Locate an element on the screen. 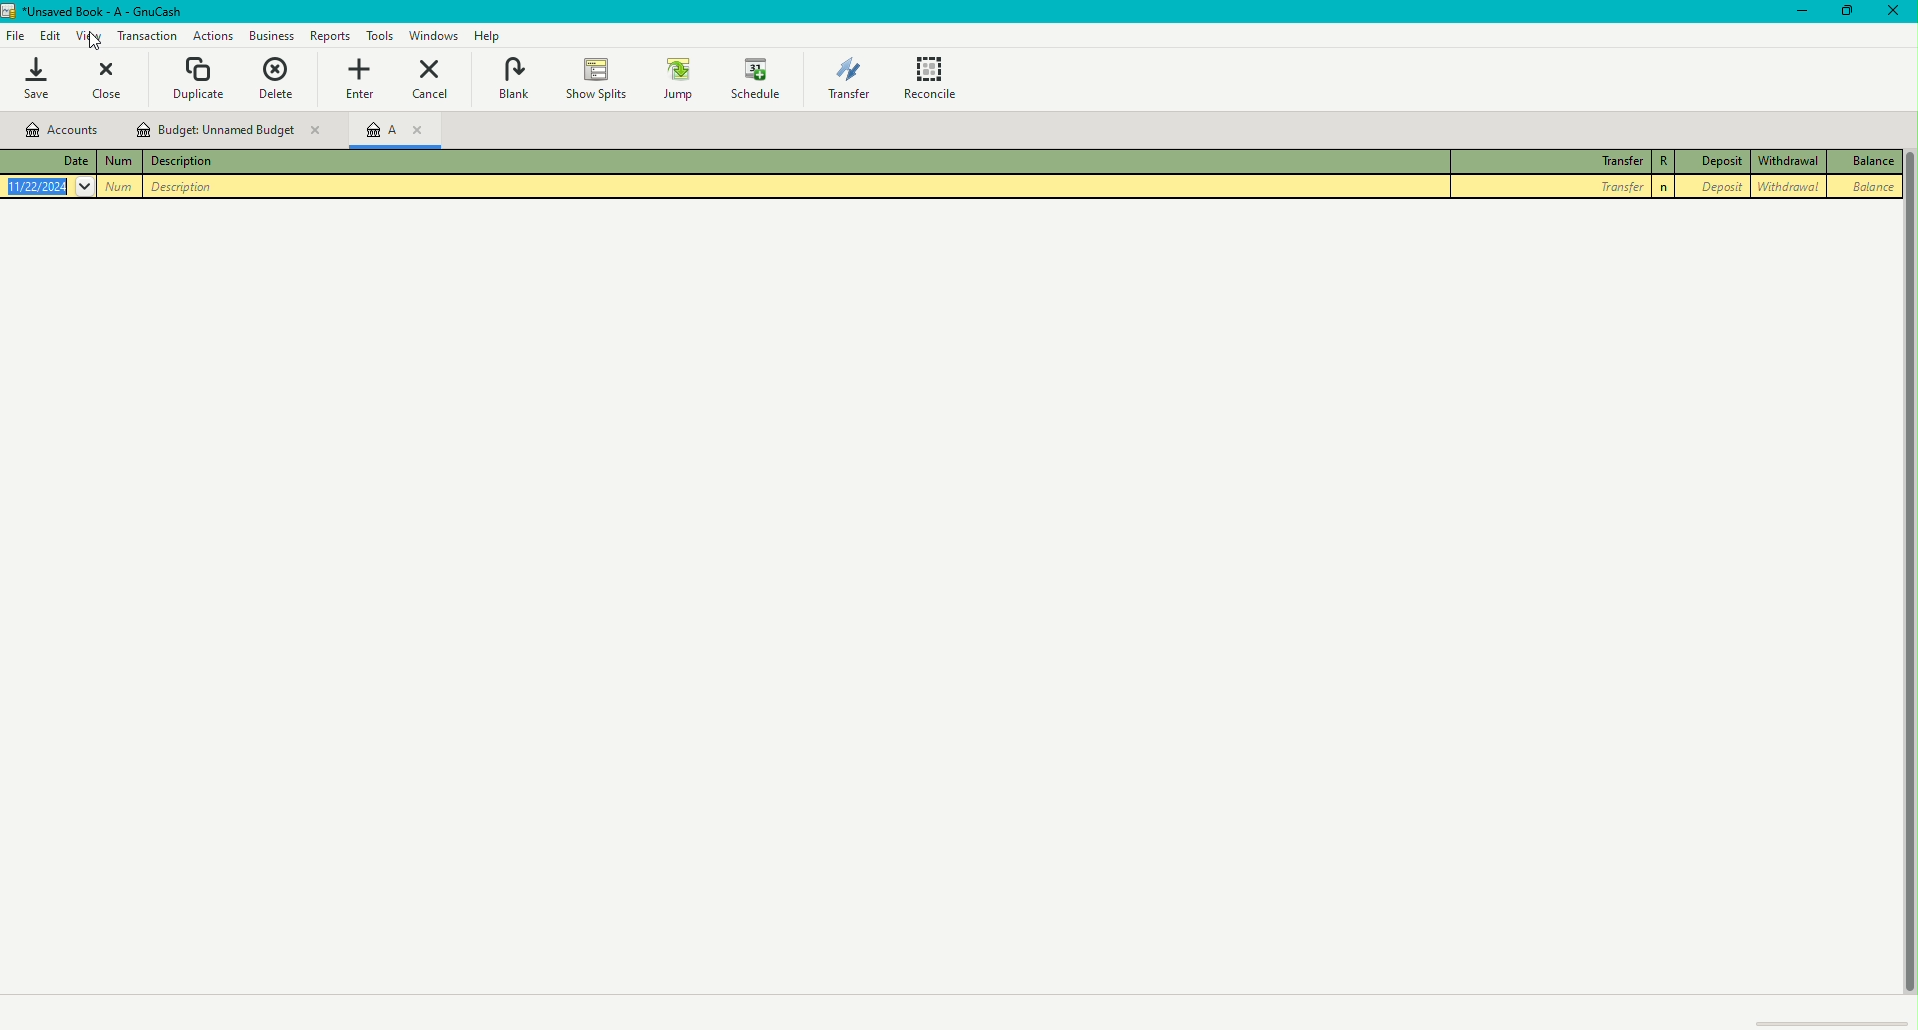  R is located at coordinates (1660, 161).